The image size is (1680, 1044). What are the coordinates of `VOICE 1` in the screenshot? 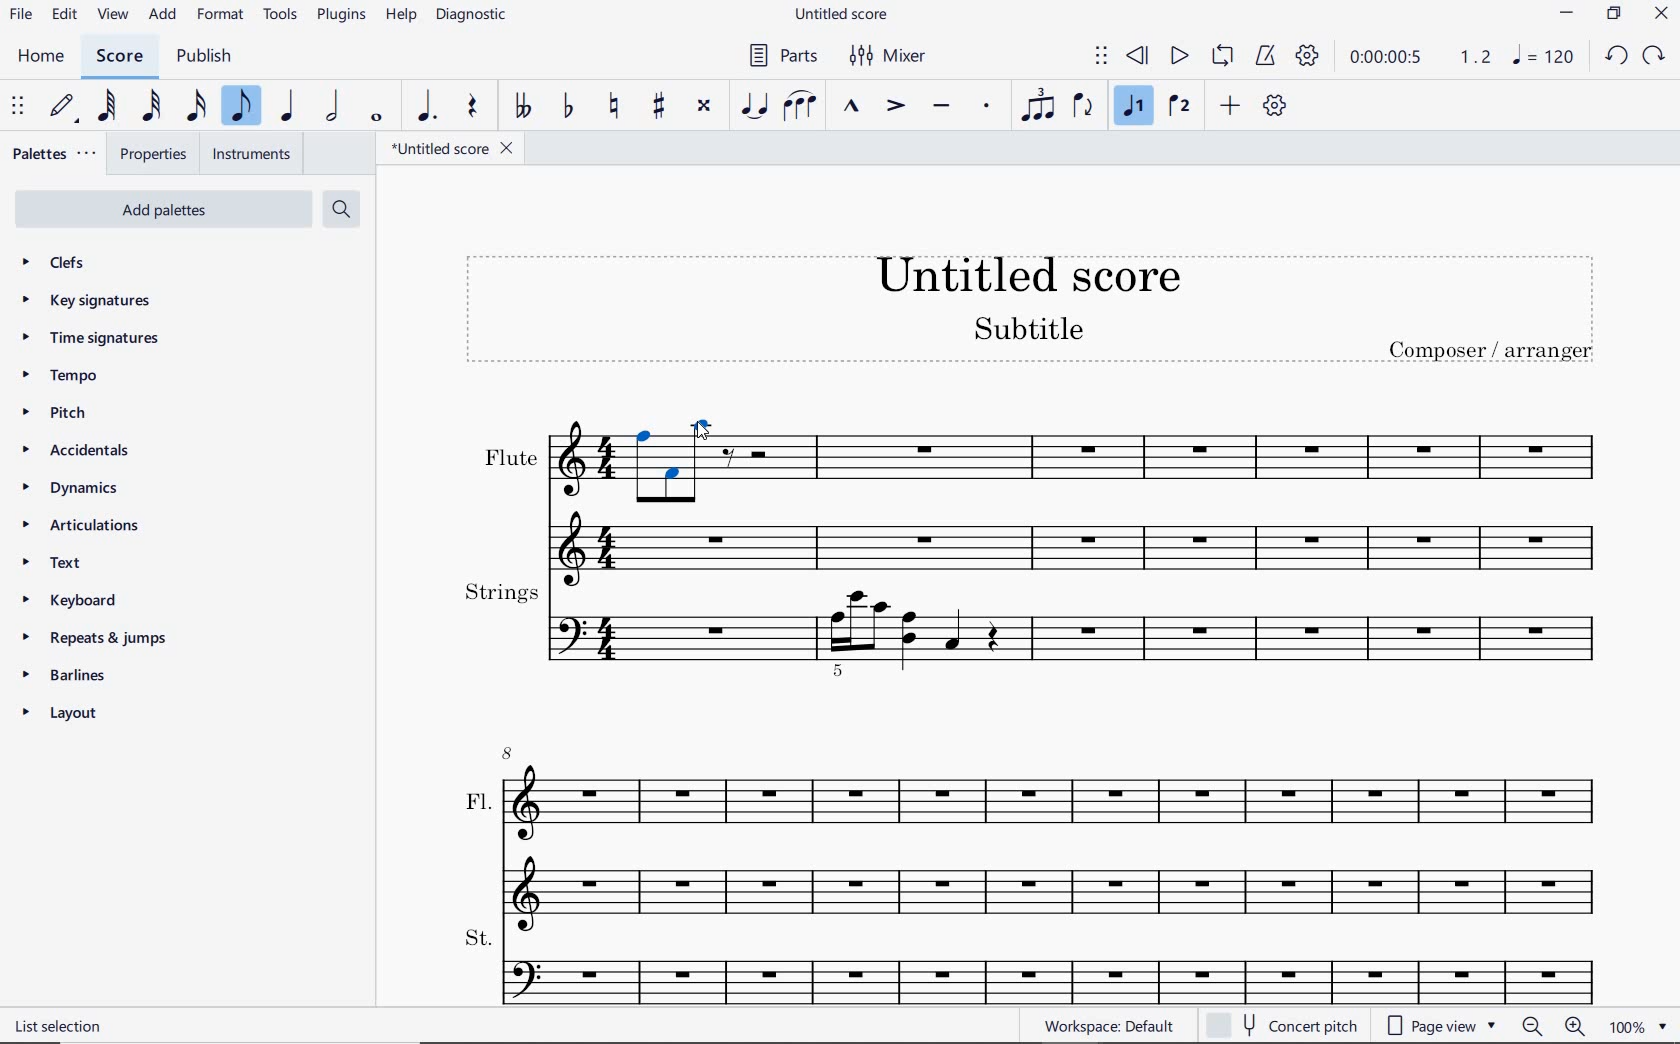 It's located at (1137, 108).